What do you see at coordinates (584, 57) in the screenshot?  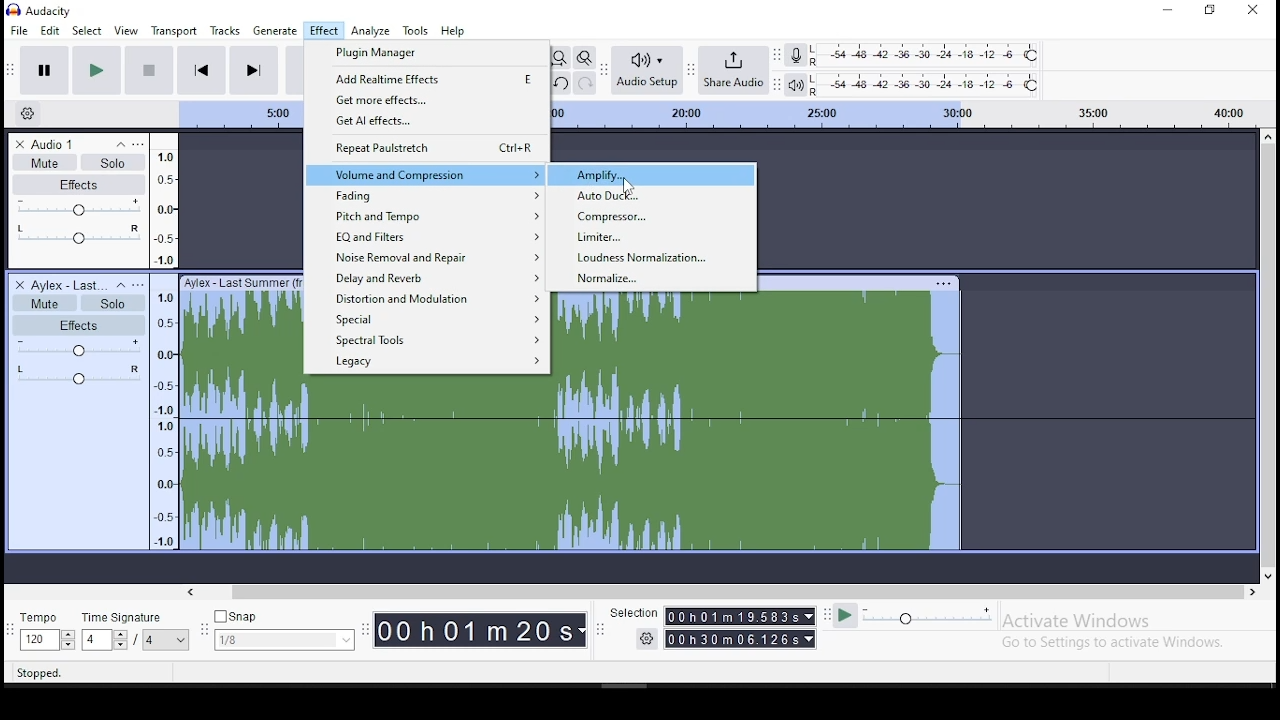 I see `zoom toggle` at bounding box center [584, 57].